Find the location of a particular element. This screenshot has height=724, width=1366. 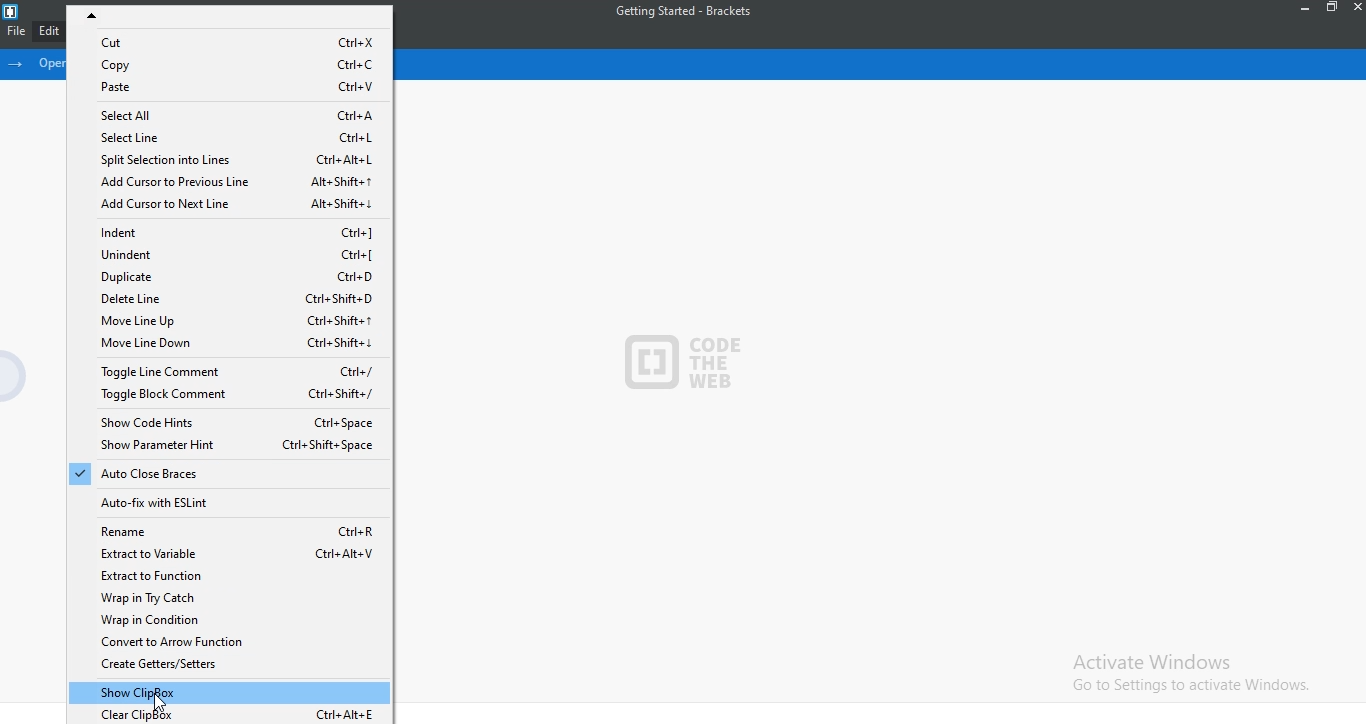

Rename is located at coordinates (227, 530).